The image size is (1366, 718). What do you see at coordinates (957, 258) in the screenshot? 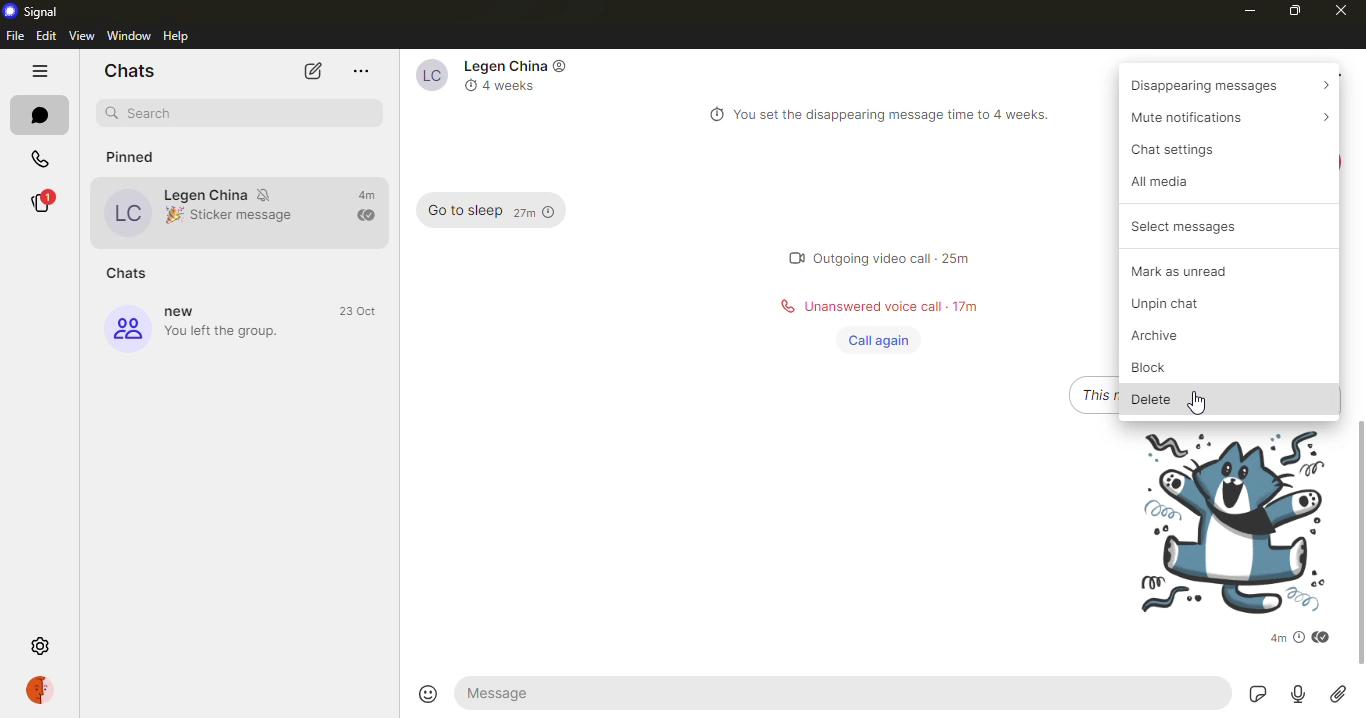
I see `time` at bounding box center [957, 258].